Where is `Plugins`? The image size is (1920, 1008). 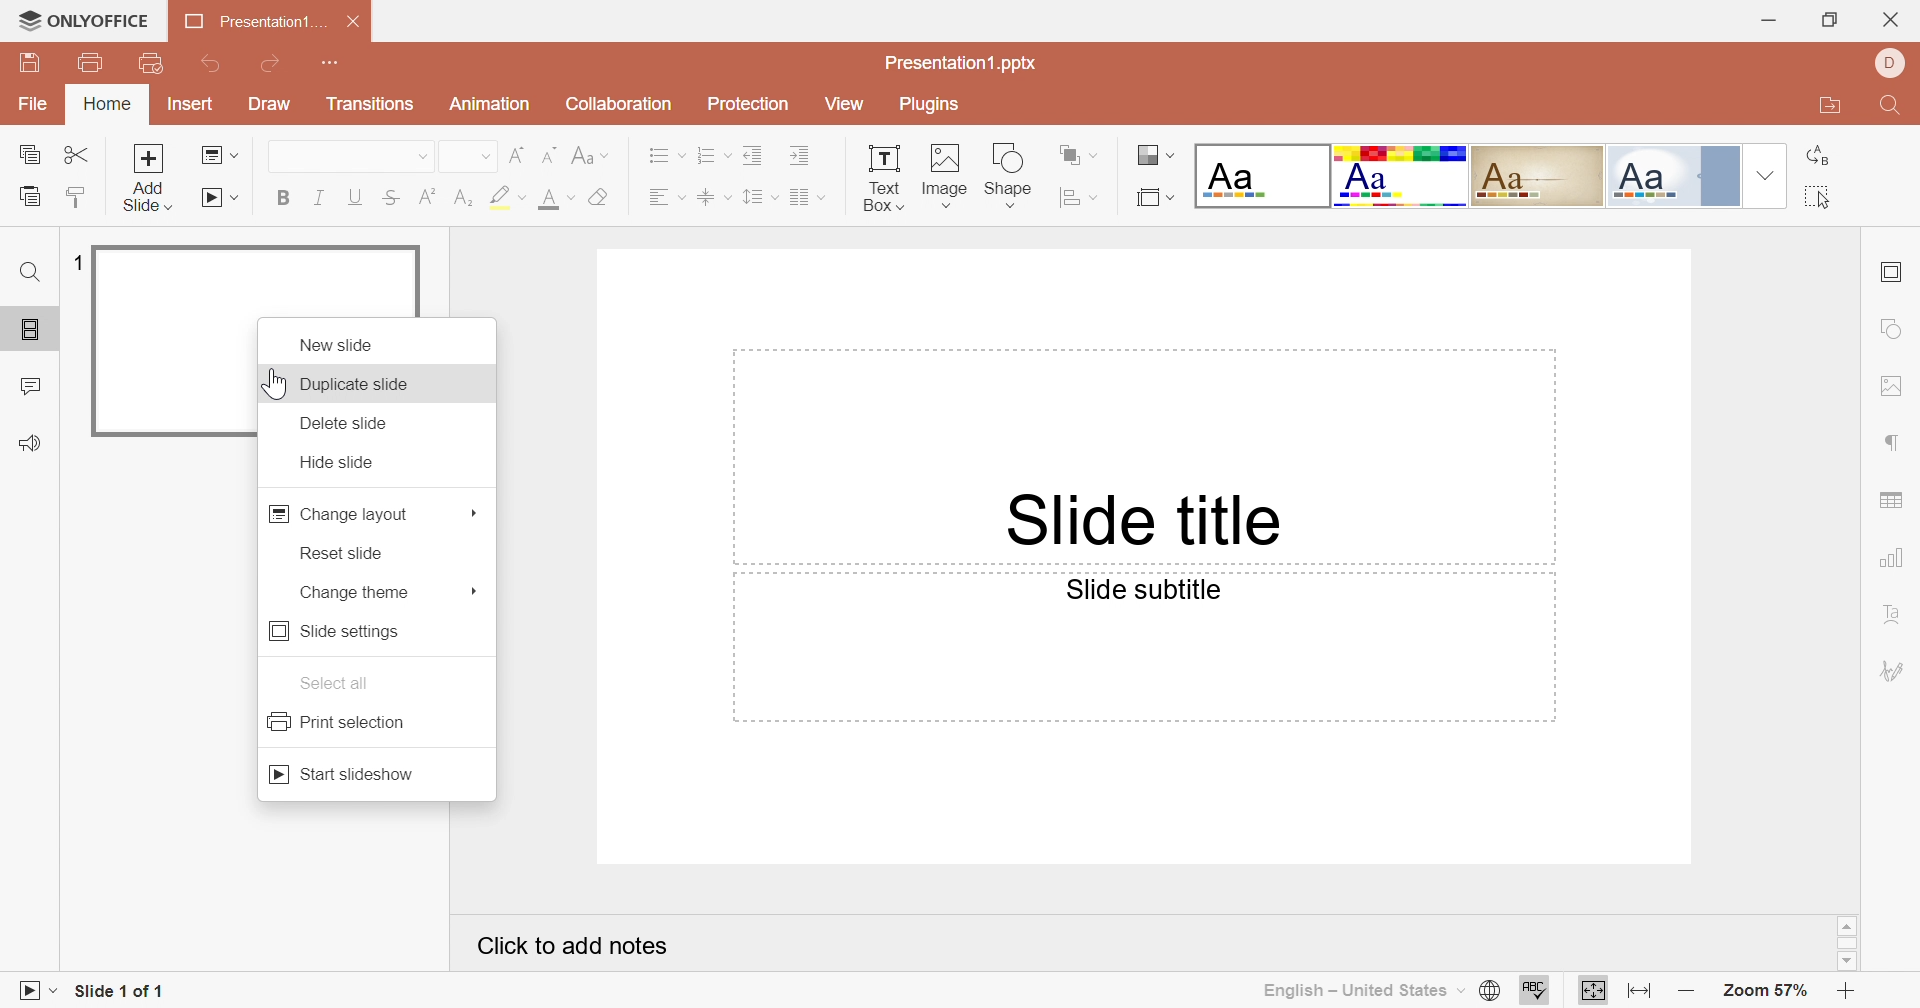
Plugins is located at coordinates (938, 106).